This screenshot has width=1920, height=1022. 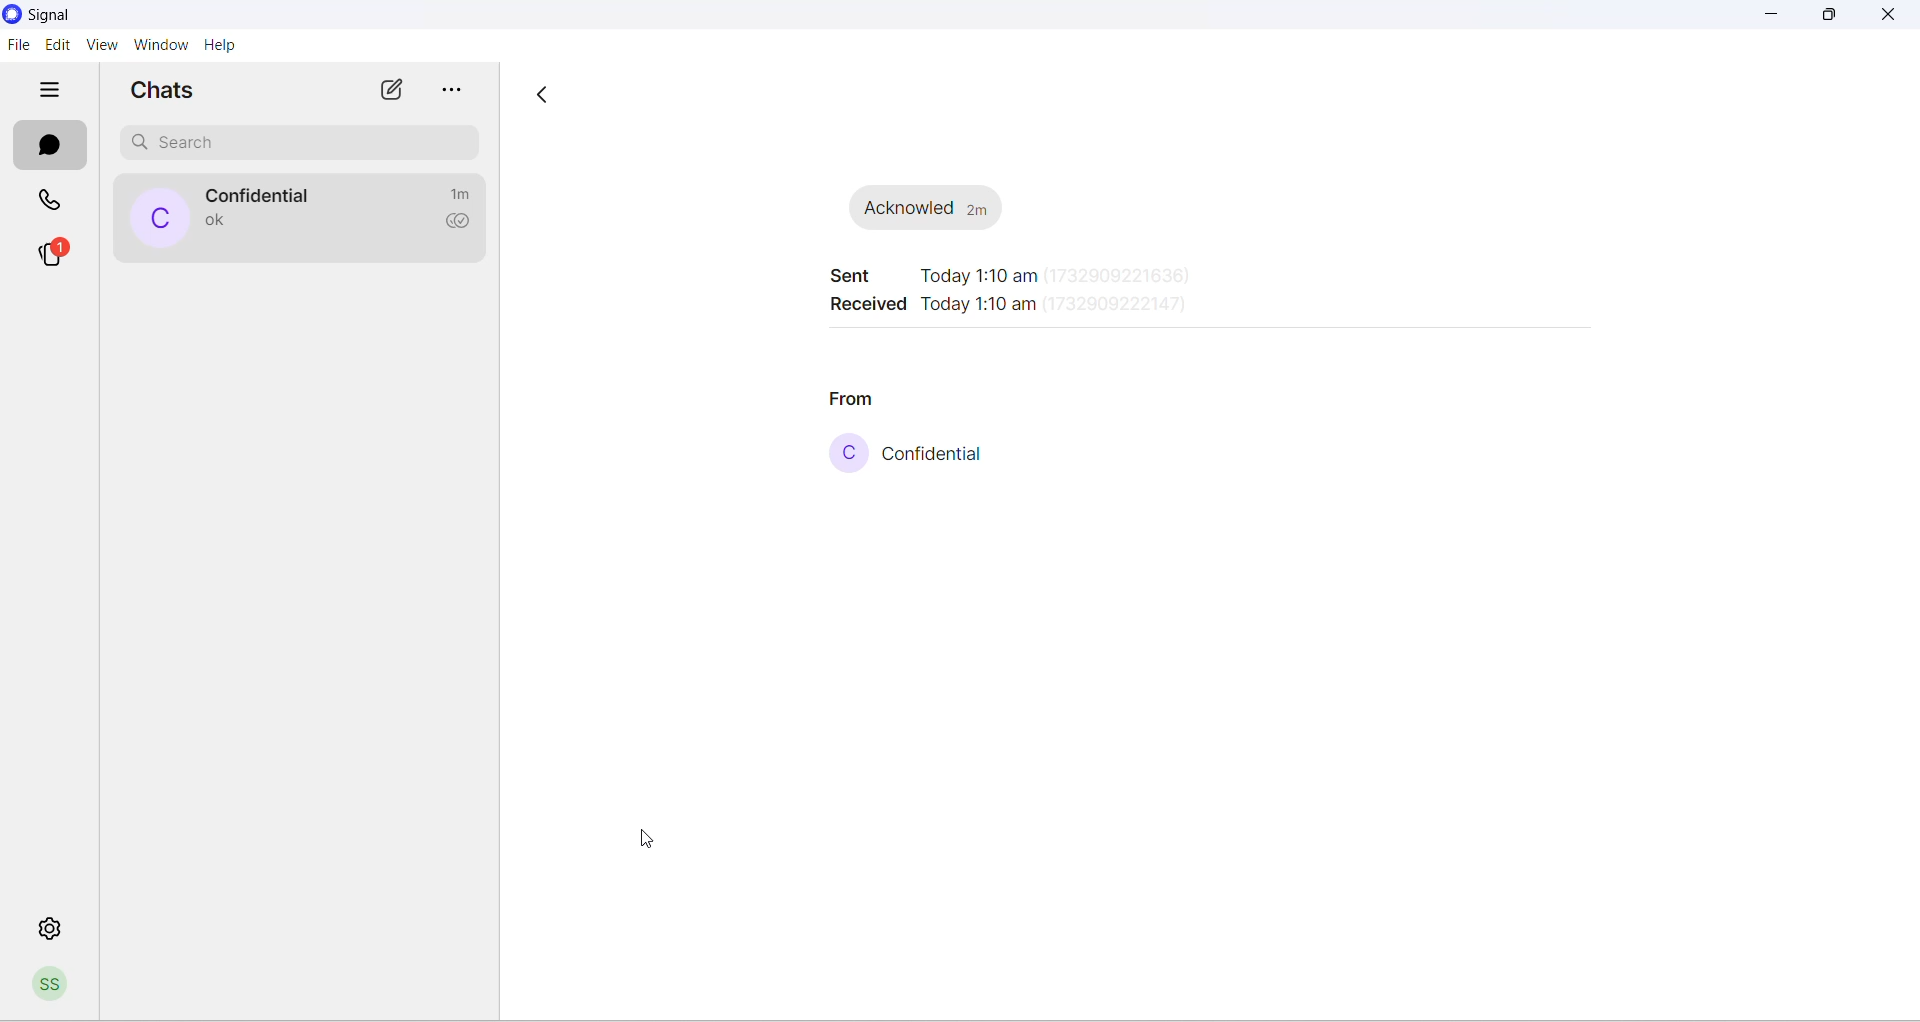 What do you see at coordinates (937, 209) in the screenshot?
I see `message` at bounding box center [937, 209].